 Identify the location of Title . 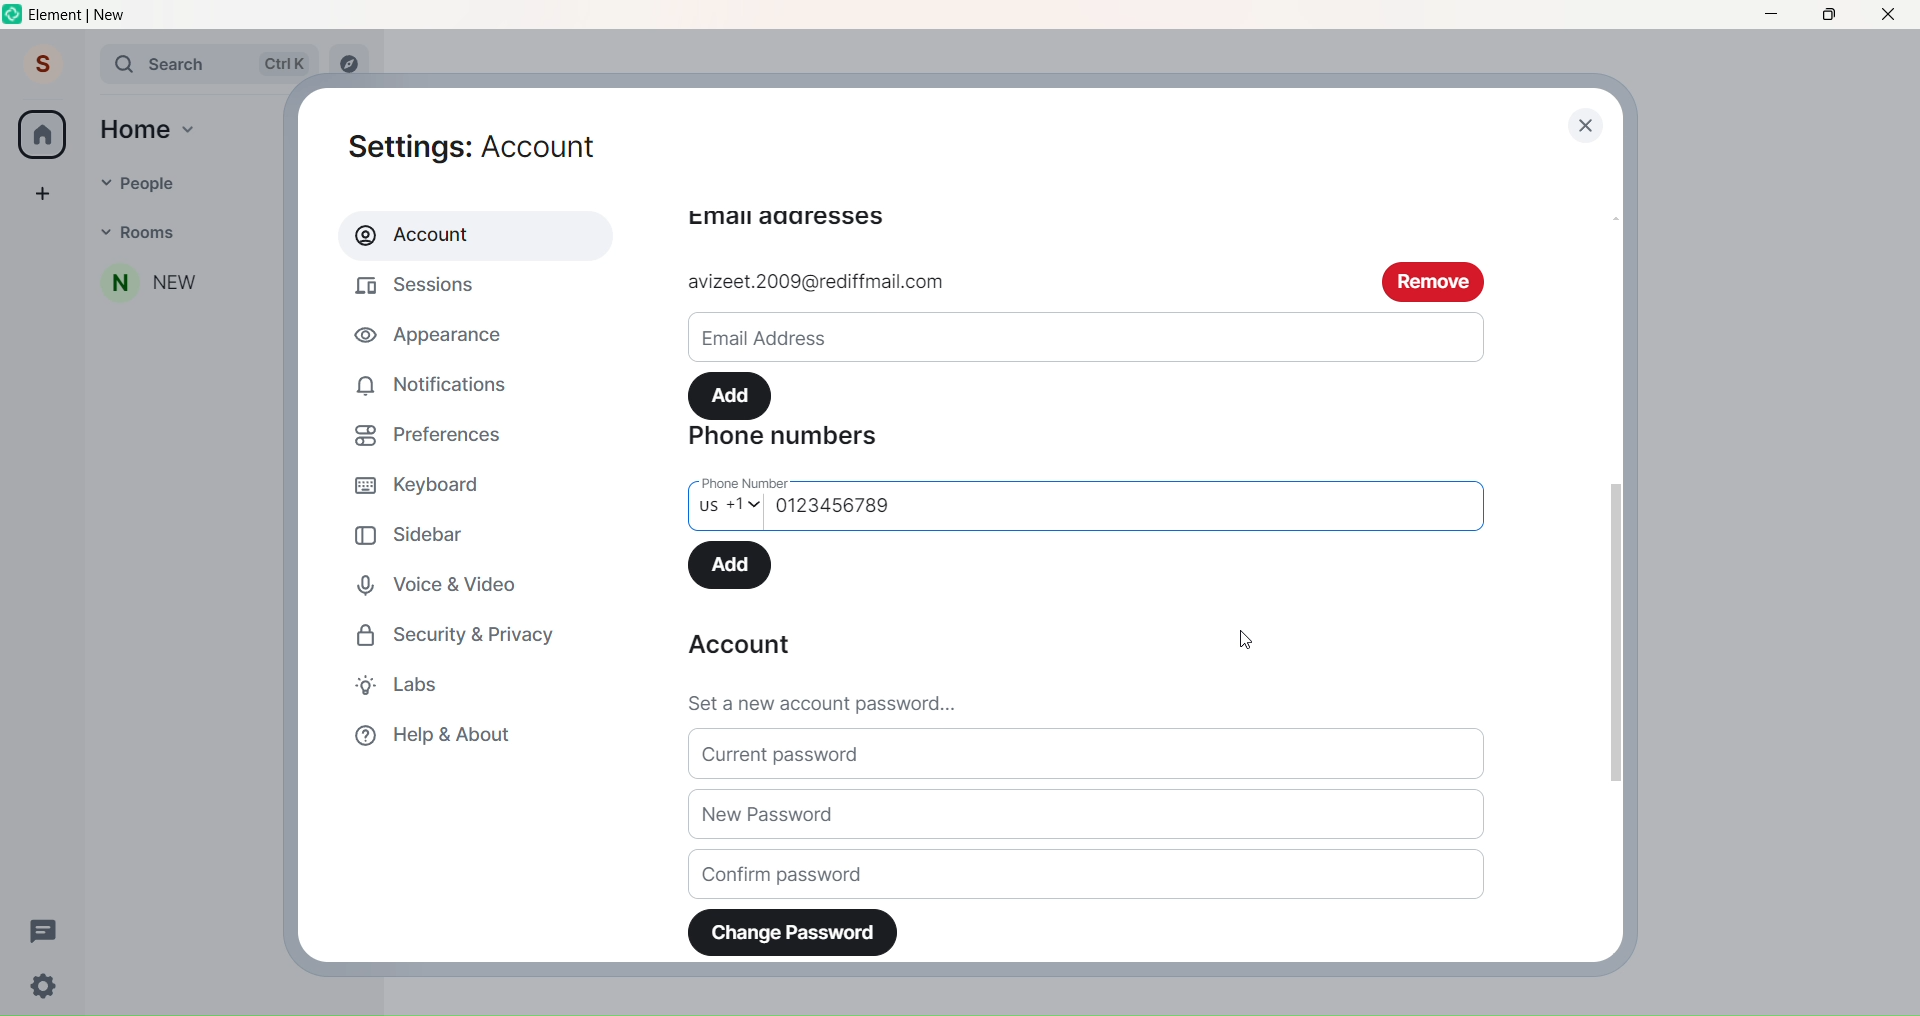
(96, 15).